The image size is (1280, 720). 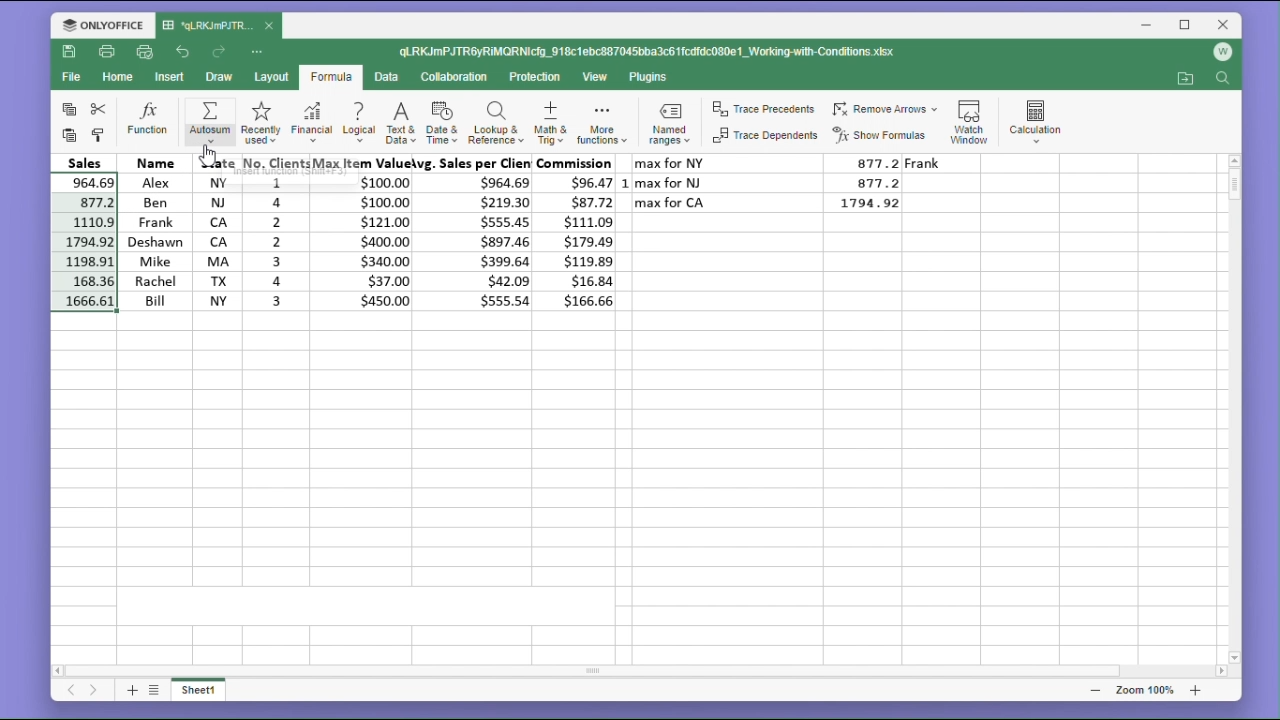 What do you see at coordinates (120, 82) in the screenshot?
I see `home` at bounding box center [120, 82].